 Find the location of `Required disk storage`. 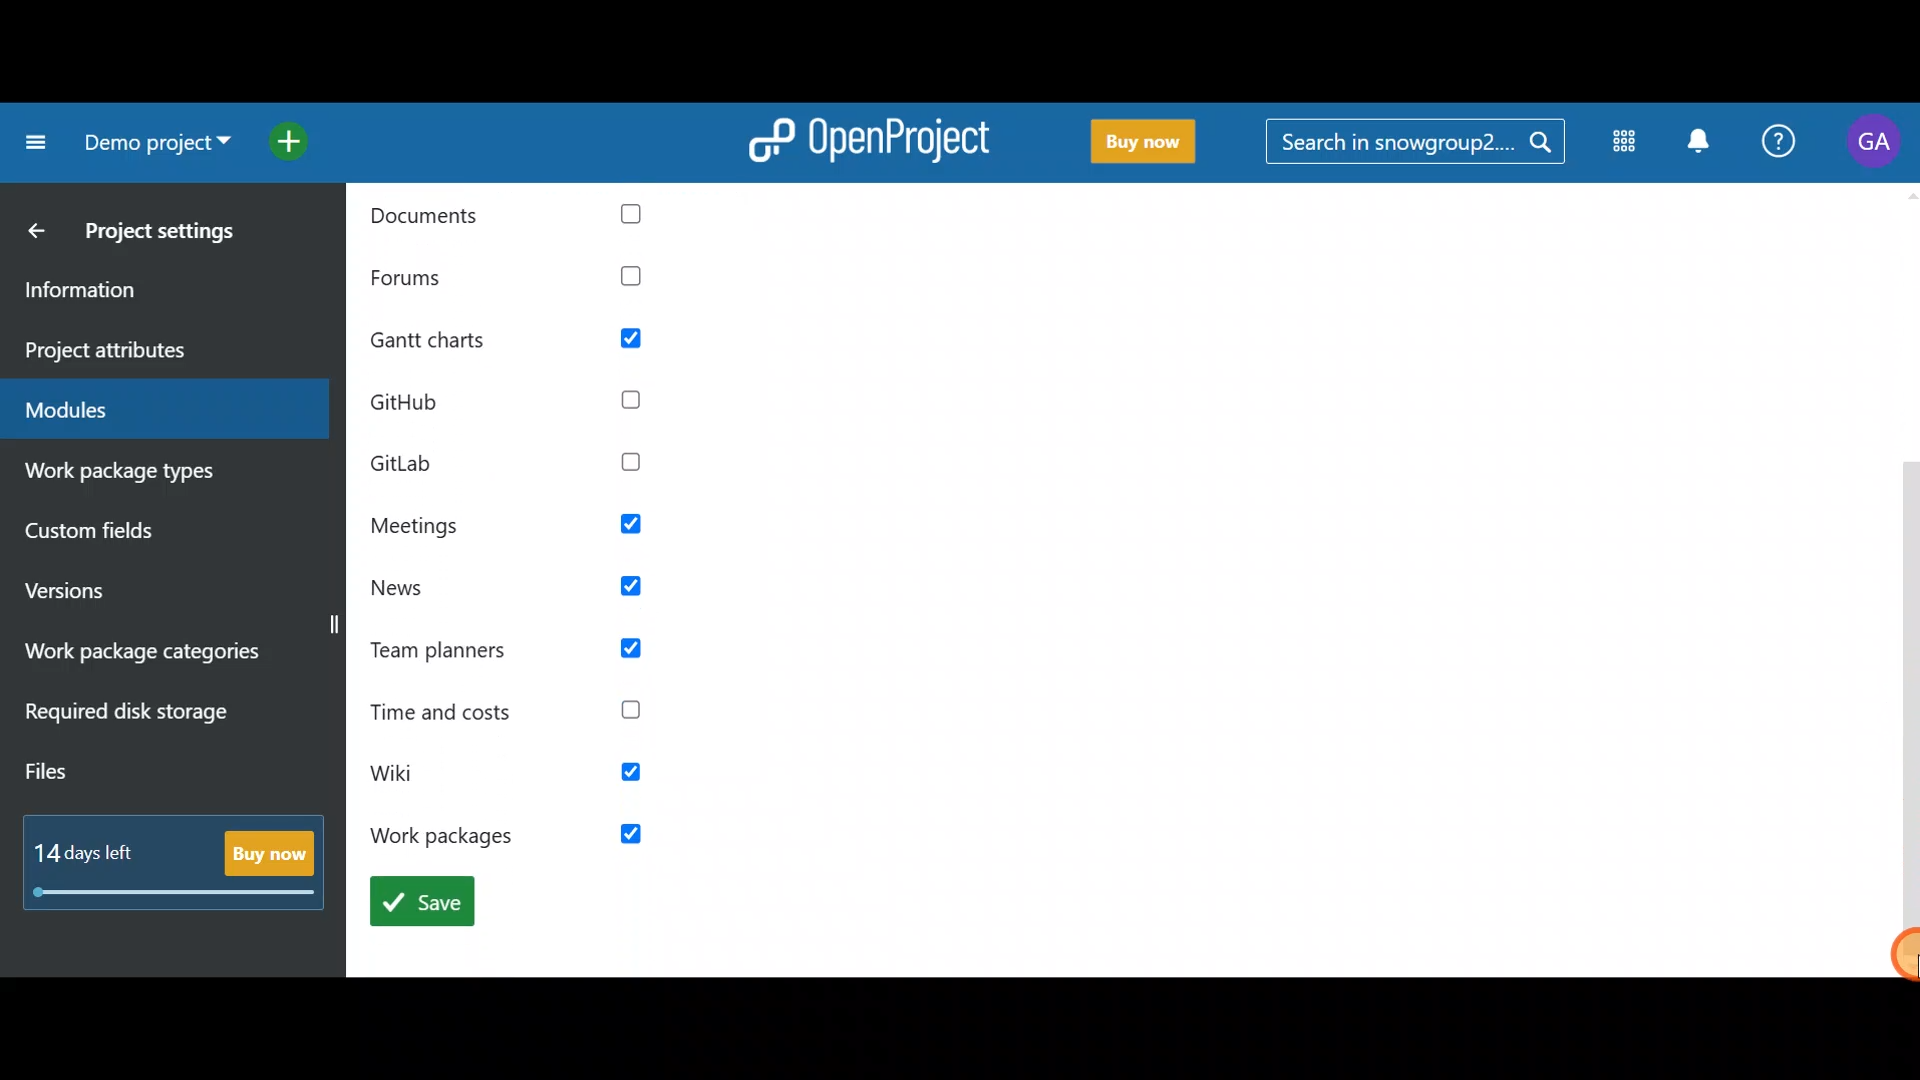

Required disk storage is located at coordinates (148, 723).